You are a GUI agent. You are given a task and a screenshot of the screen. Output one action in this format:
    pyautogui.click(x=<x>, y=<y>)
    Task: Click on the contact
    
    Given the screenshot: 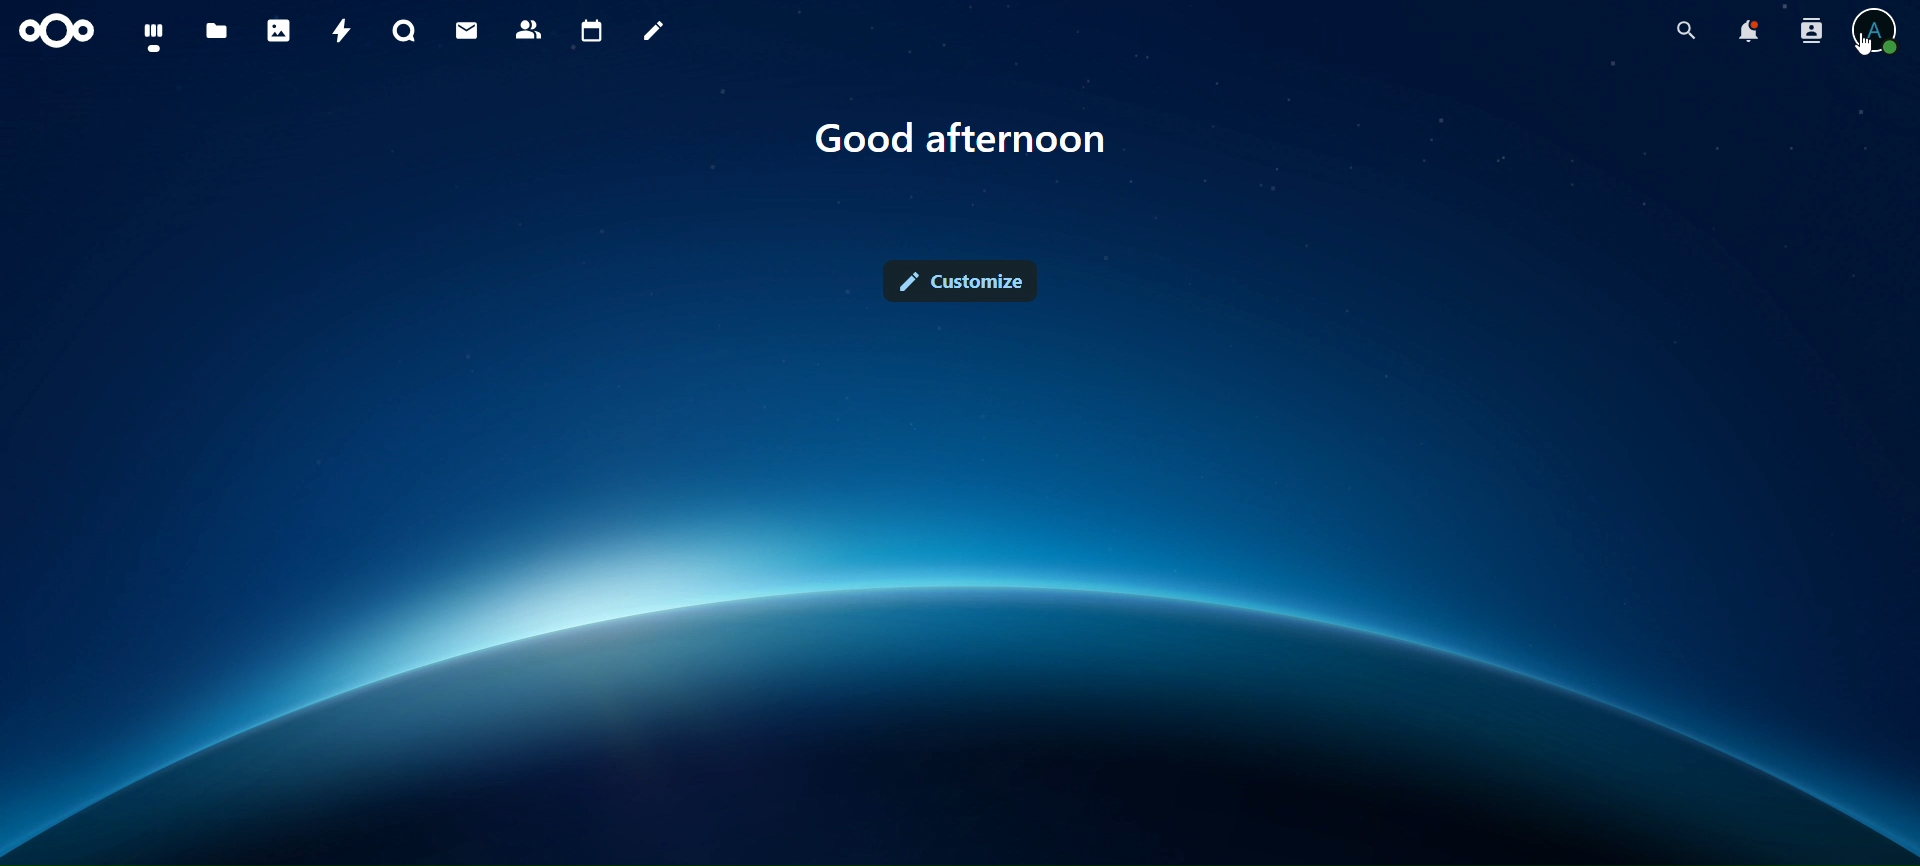 What is the action you would take?
    pyautogui.click(x=529, y=28)
    